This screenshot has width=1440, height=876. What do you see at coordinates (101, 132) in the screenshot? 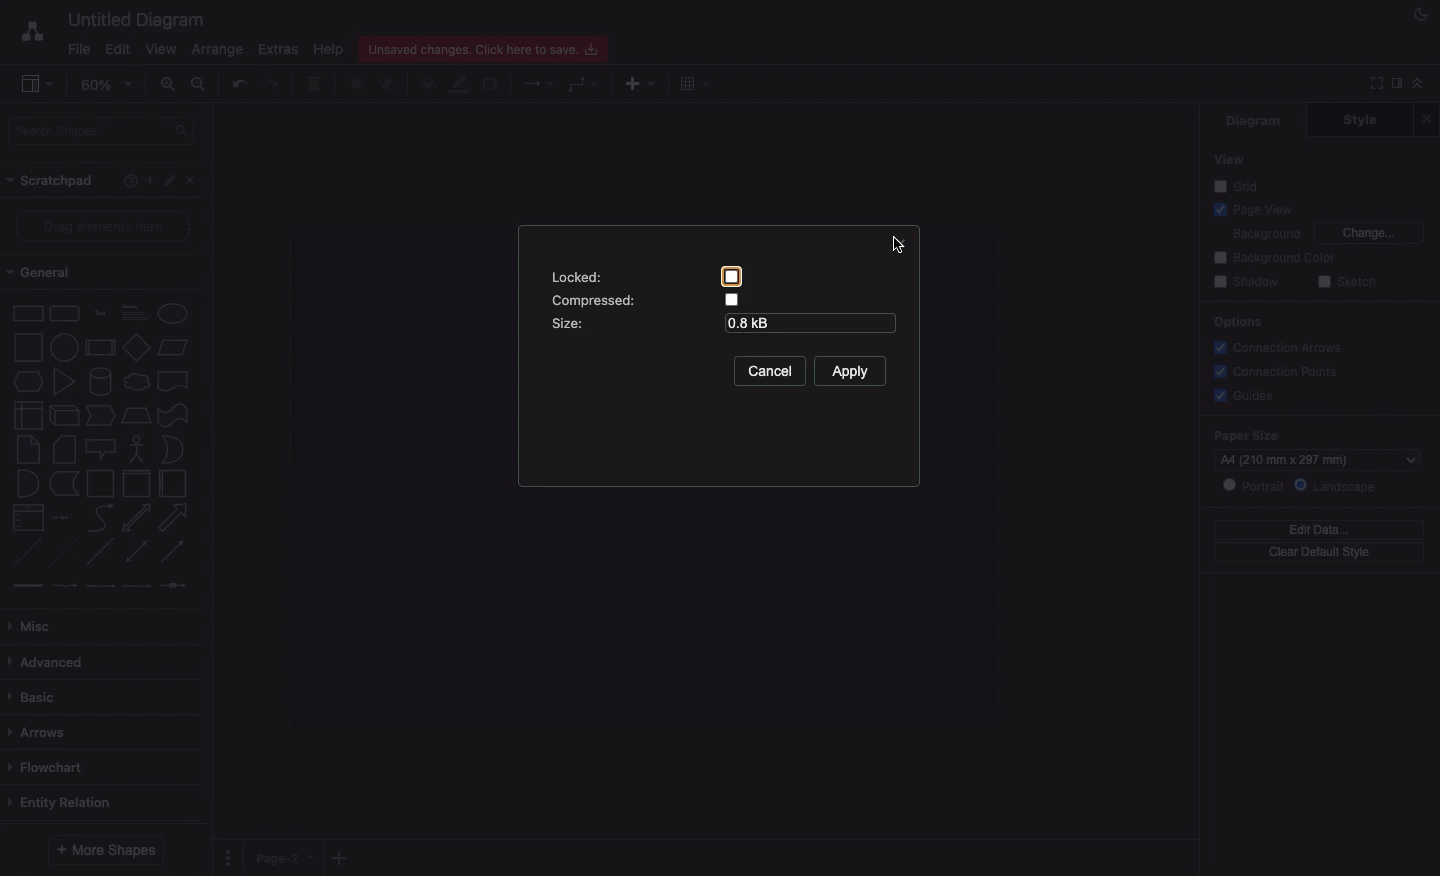
I see `Search shapes` at bounding box center [101, 132].